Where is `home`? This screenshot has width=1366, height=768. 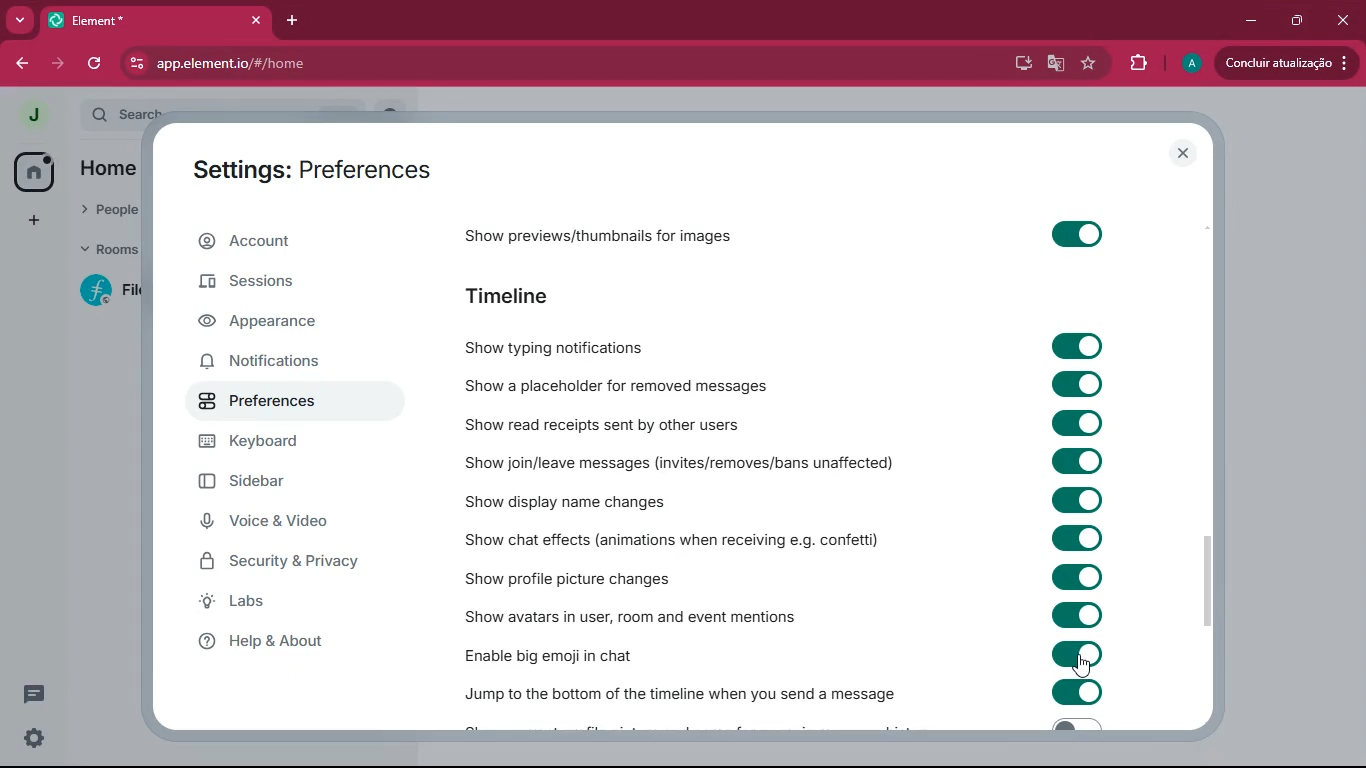 home is located at coordinates (111, 167).